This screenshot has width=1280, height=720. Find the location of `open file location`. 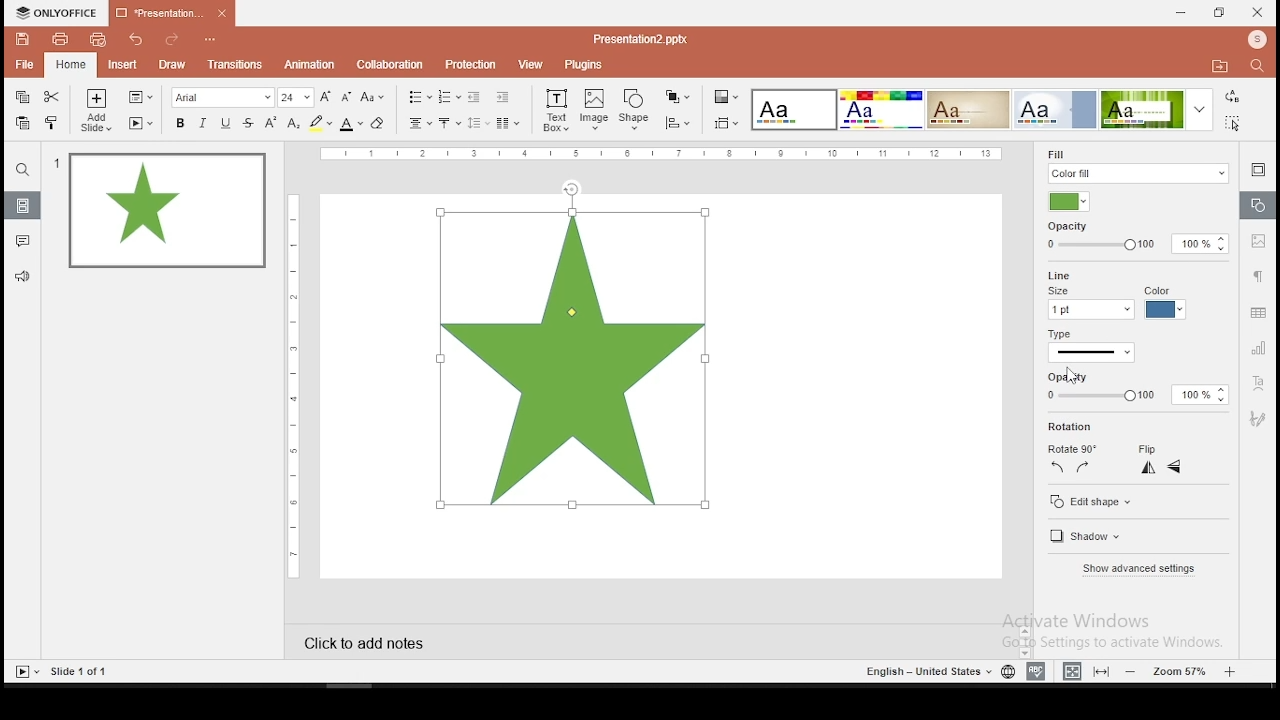

open file location is located at coordinates (1219, 67).